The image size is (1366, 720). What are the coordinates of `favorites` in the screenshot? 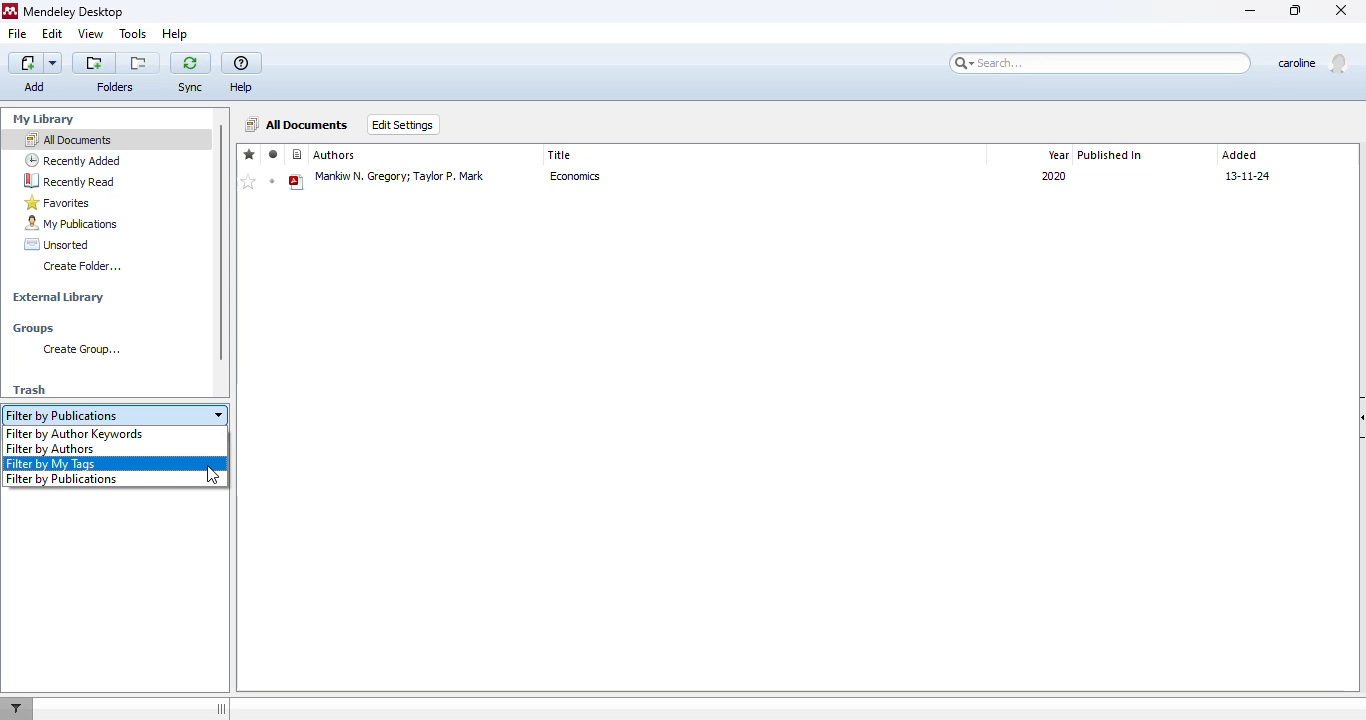 It's located at (58, 203).